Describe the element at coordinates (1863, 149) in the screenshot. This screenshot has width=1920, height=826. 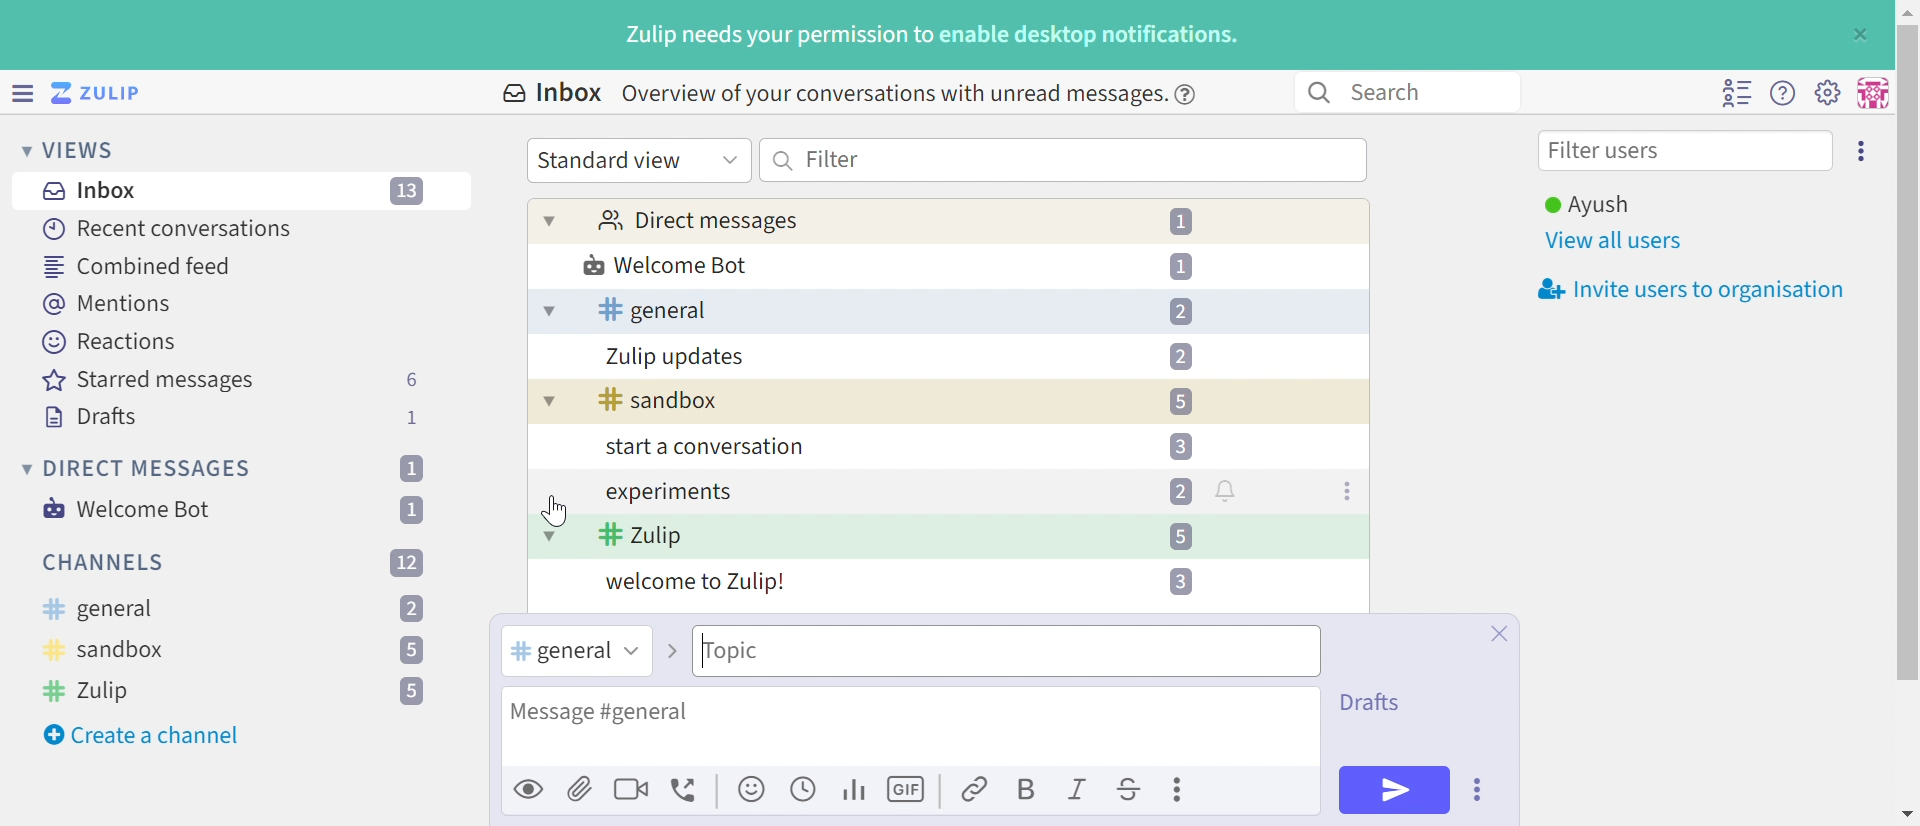
I see `Invite users to organisation` at that location.